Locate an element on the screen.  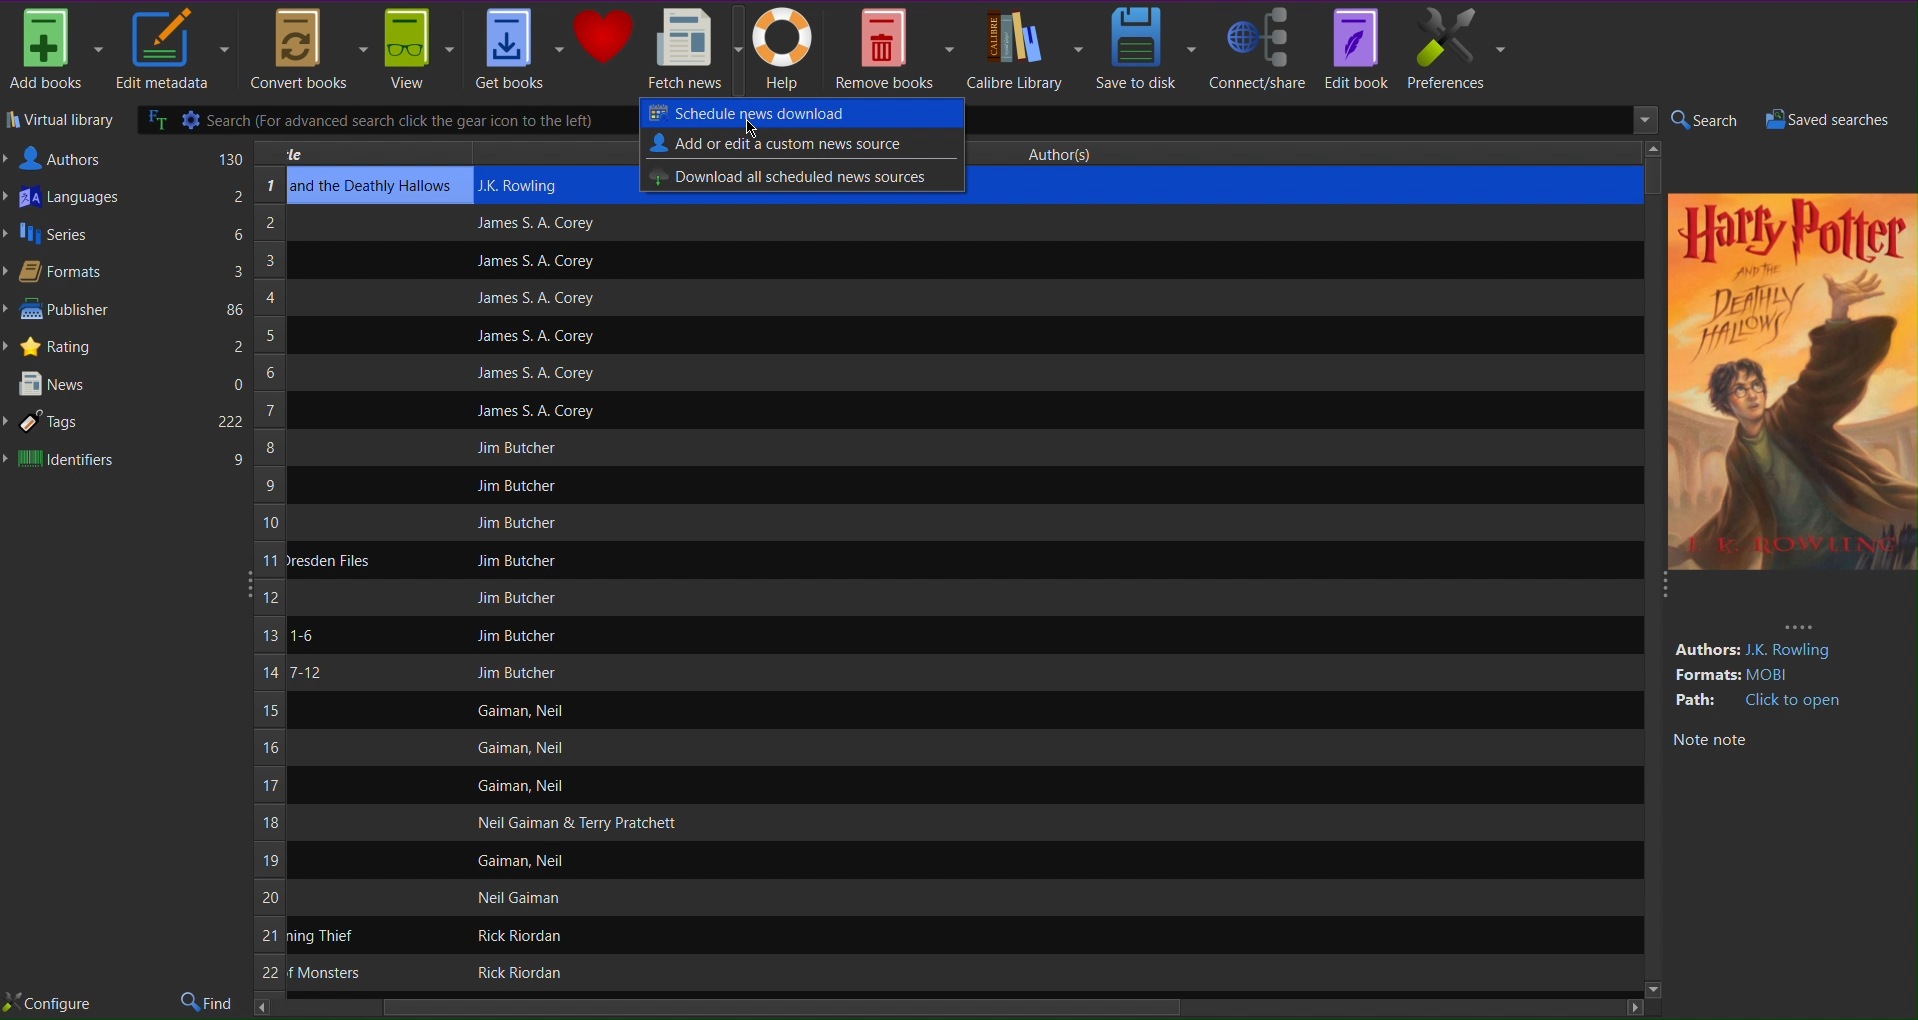
and the Deathly Hallows is located at coordinates (373, 186).